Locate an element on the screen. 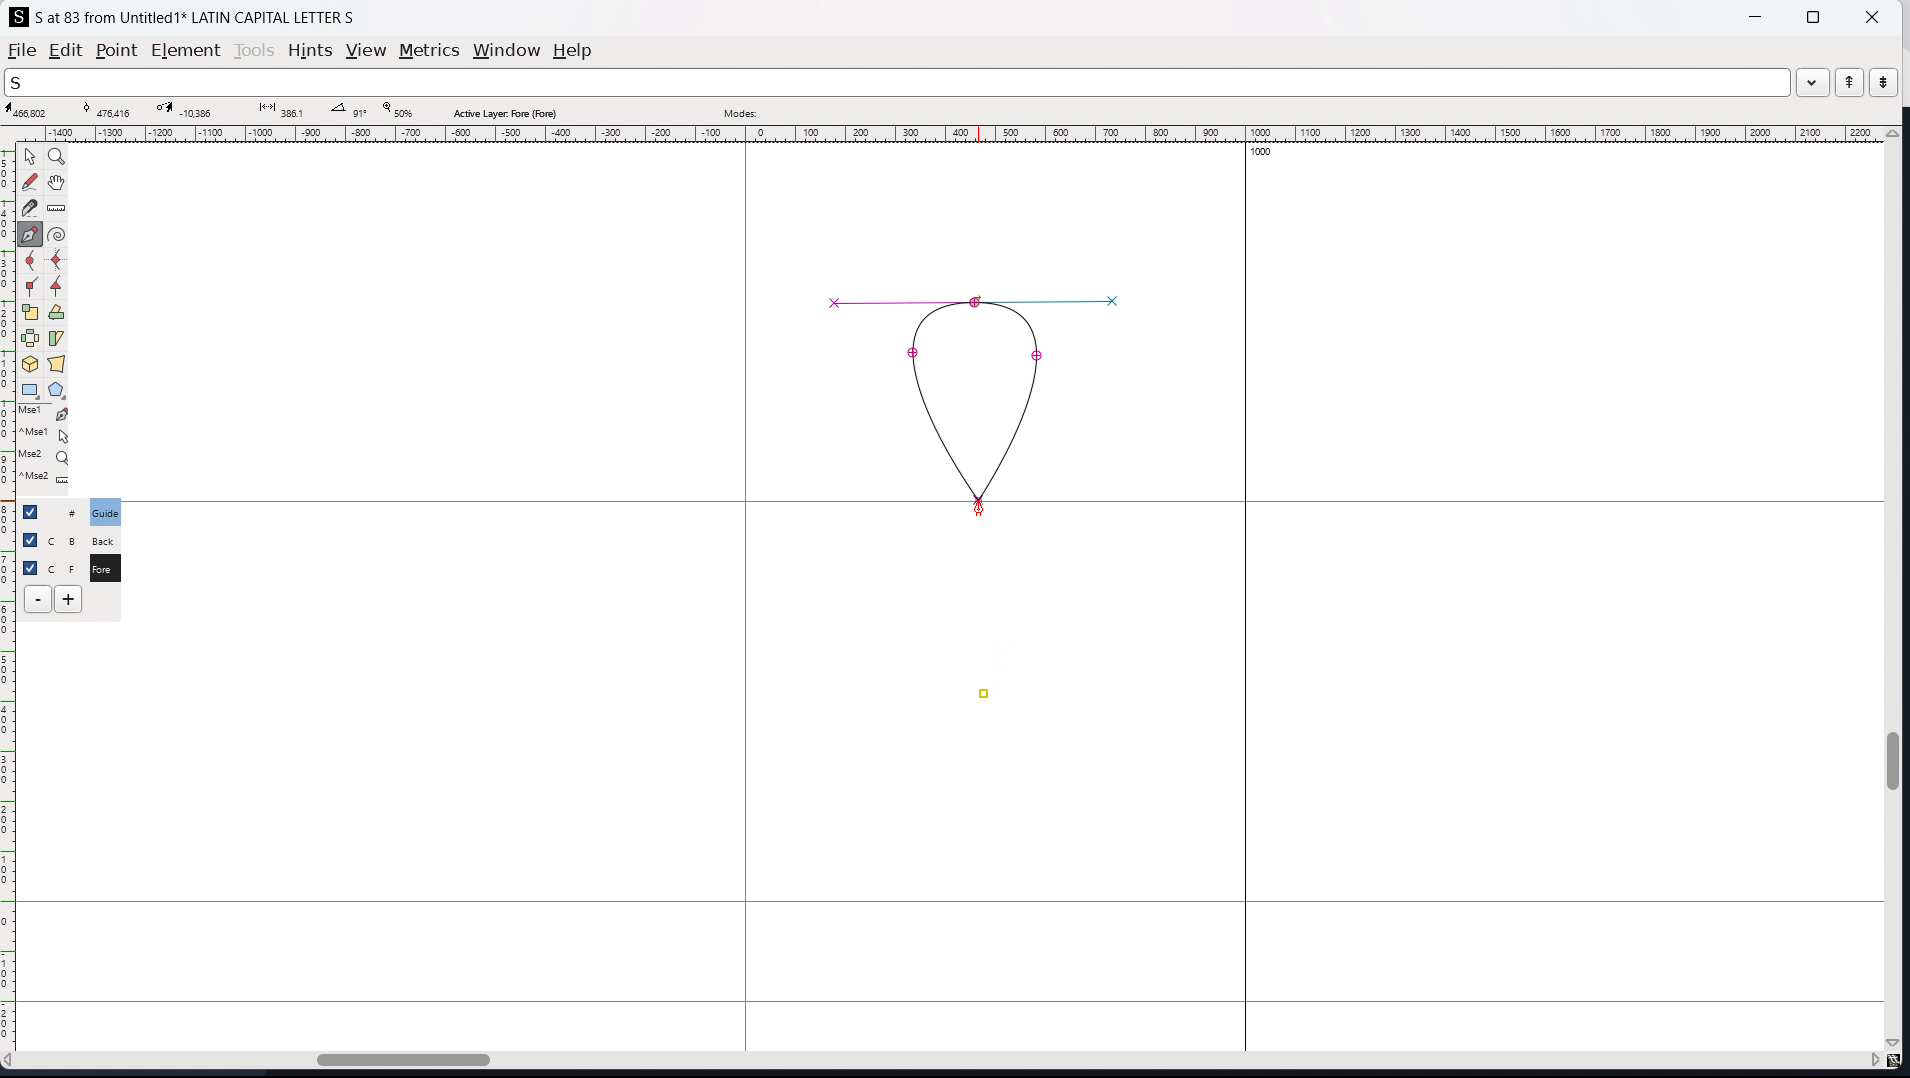  pointer is located at coordinates (31, 156).